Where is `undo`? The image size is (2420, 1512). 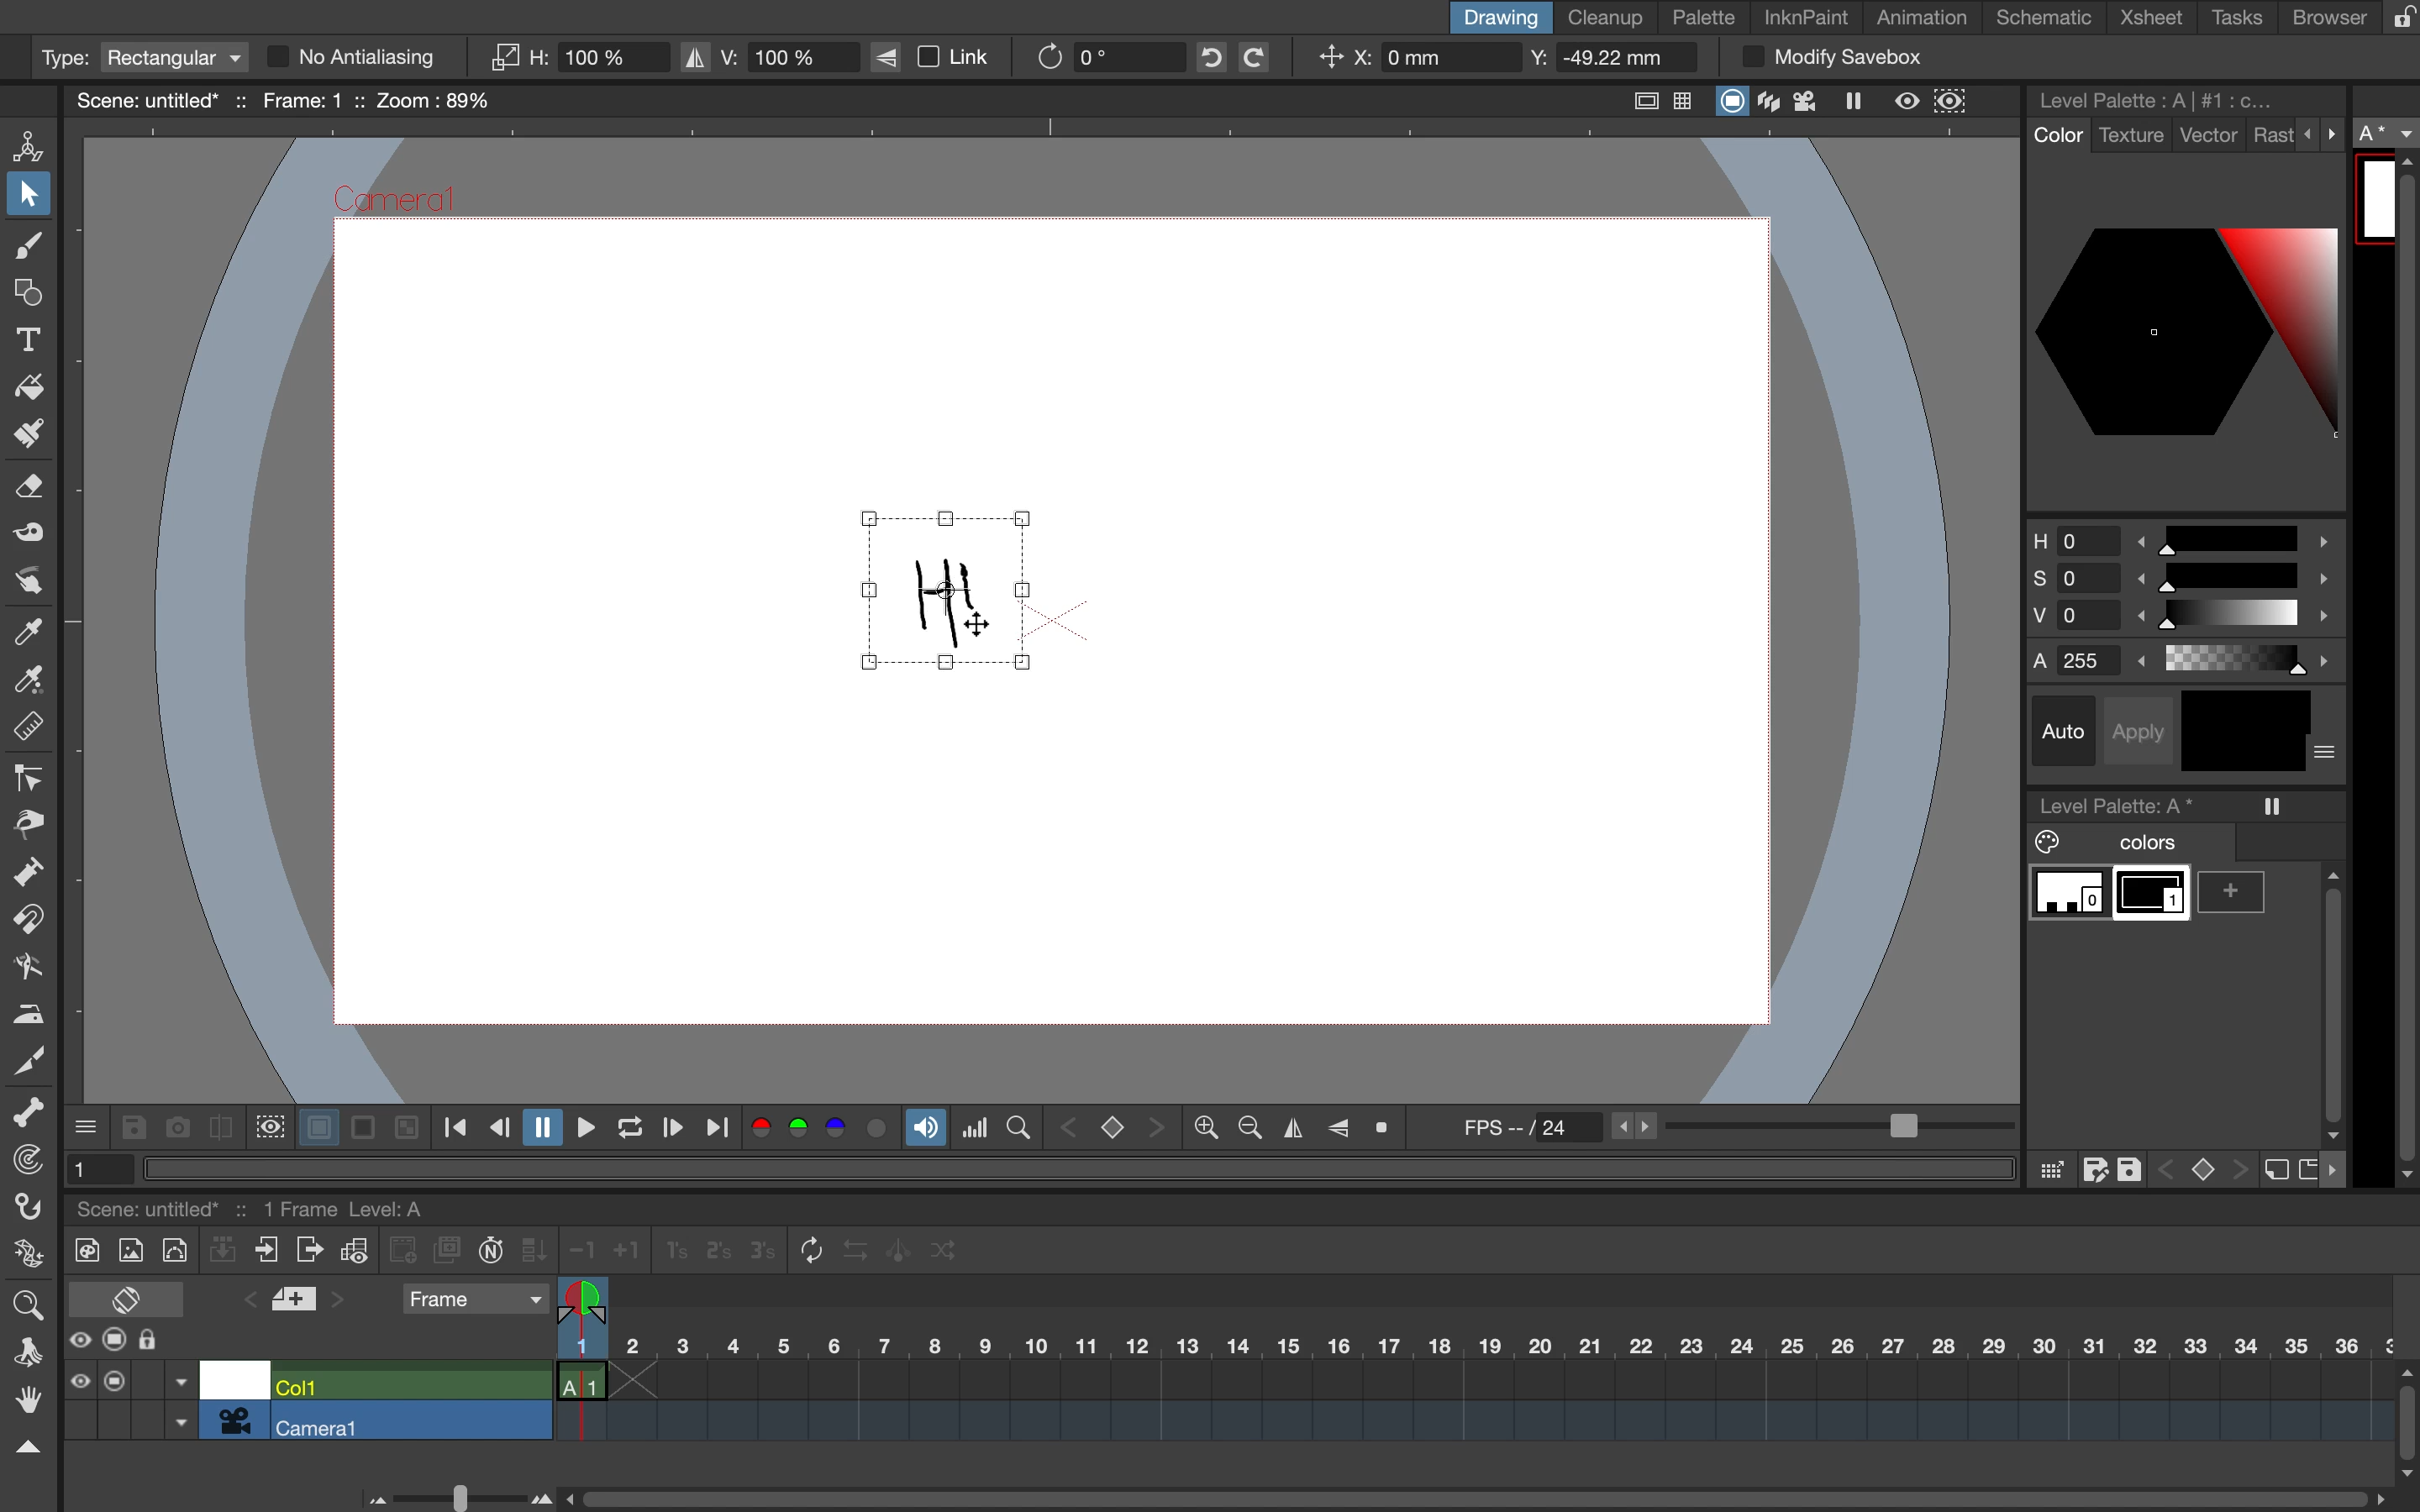 undo is located at coordinates (1204, 57).